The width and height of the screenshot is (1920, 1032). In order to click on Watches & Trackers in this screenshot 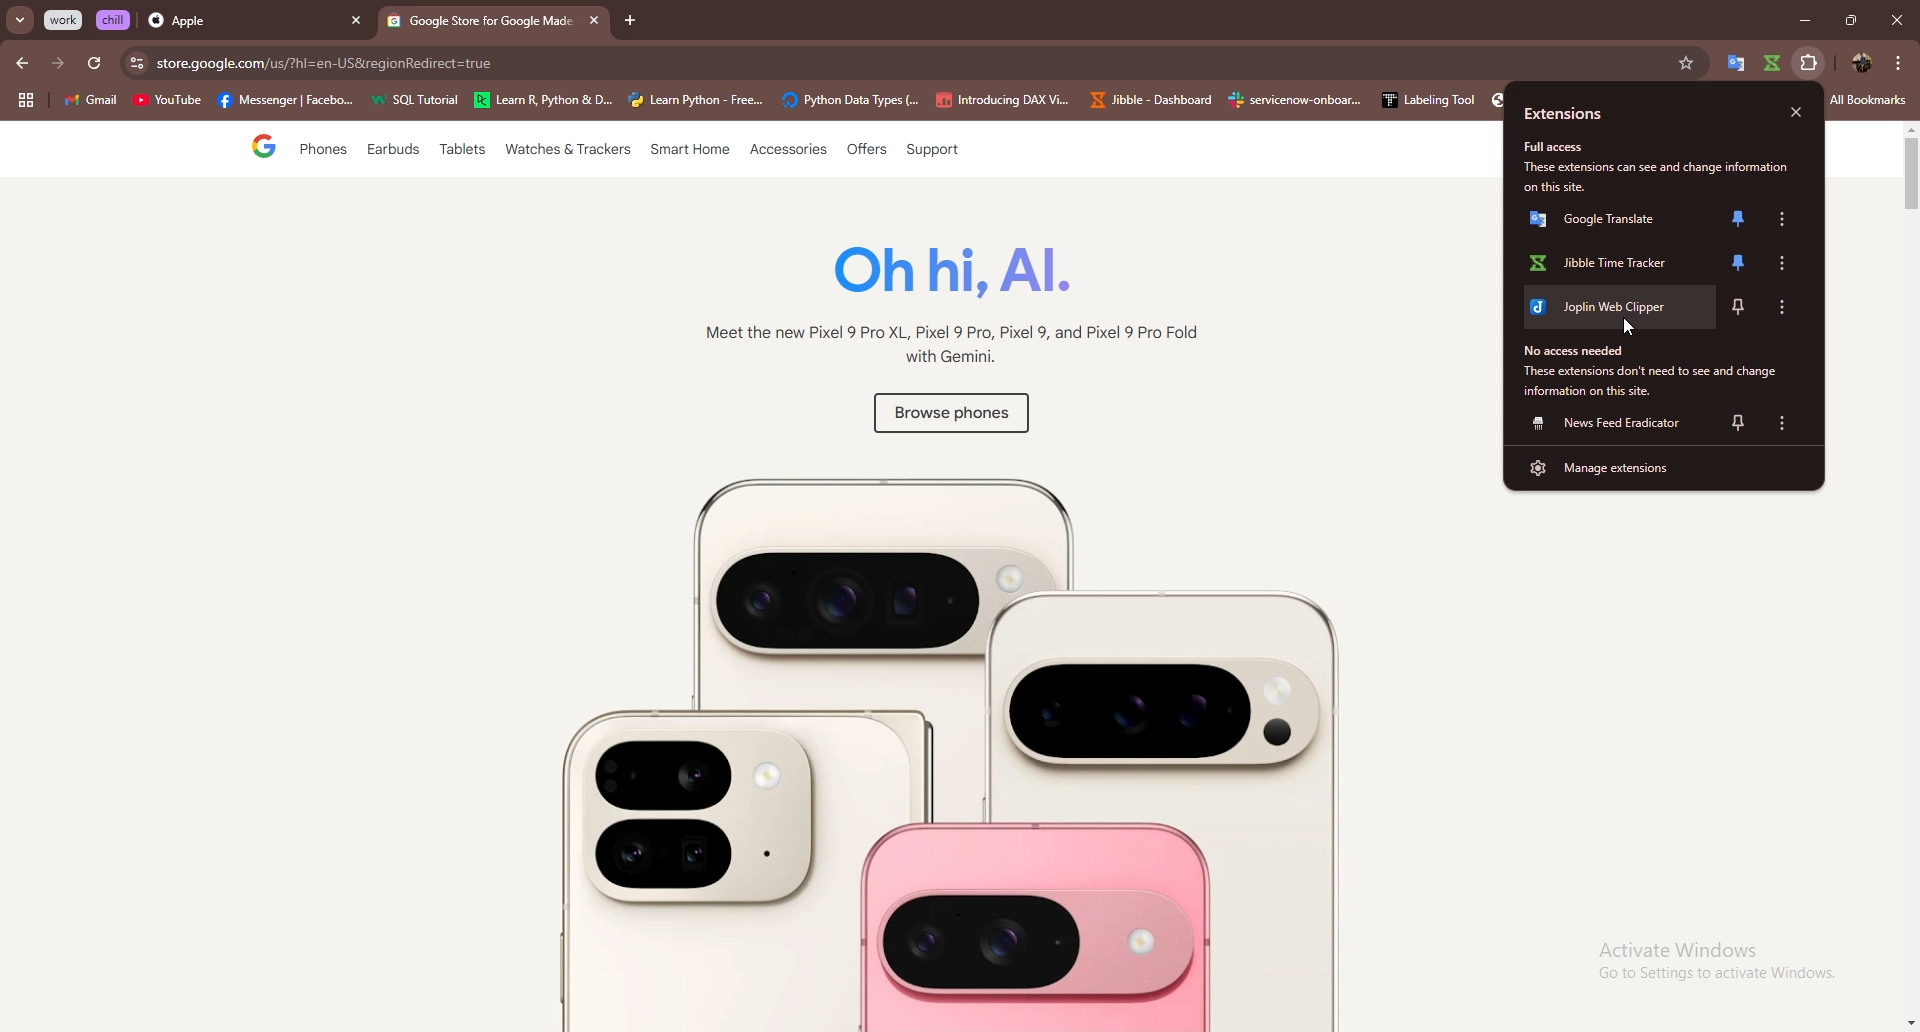, I will do `click(570, 151)`.